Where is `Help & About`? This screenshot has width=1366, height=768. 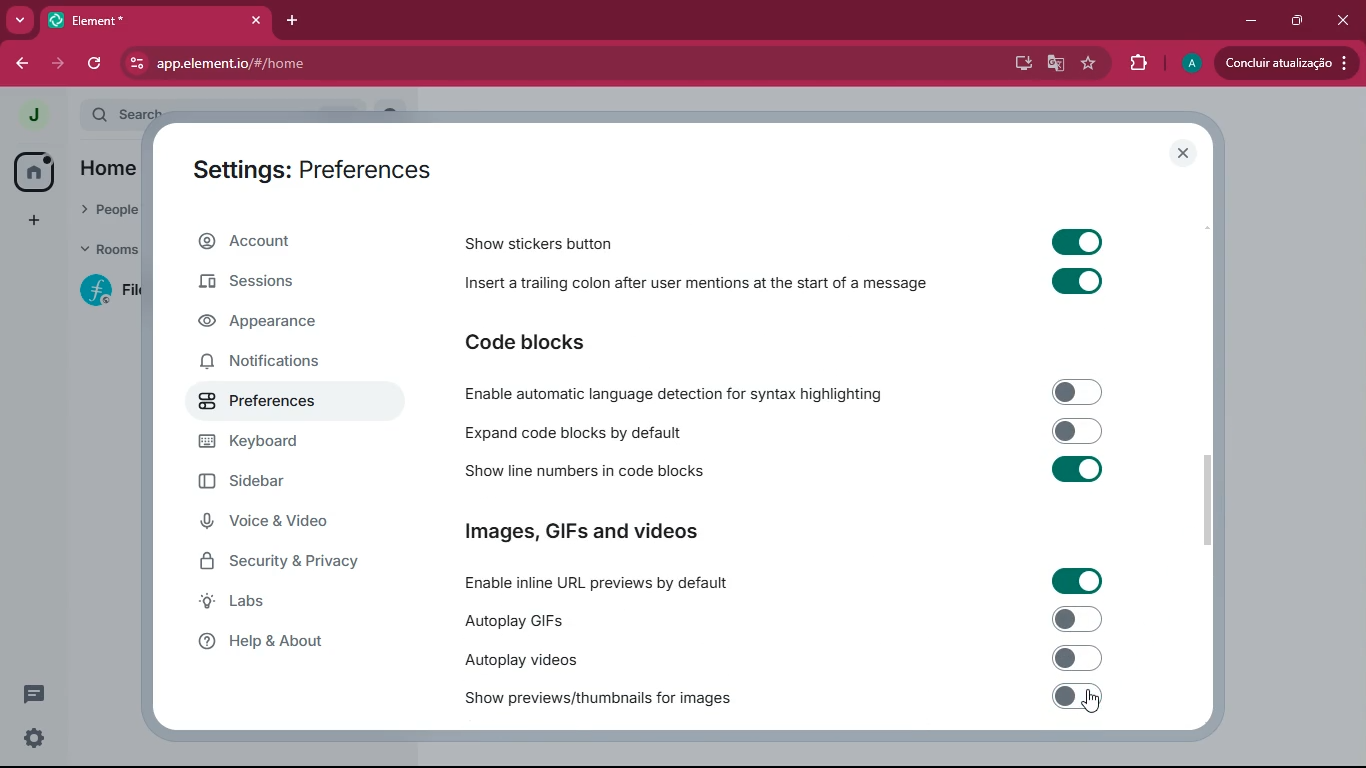 Help & About is located at coordinates (288, 640).